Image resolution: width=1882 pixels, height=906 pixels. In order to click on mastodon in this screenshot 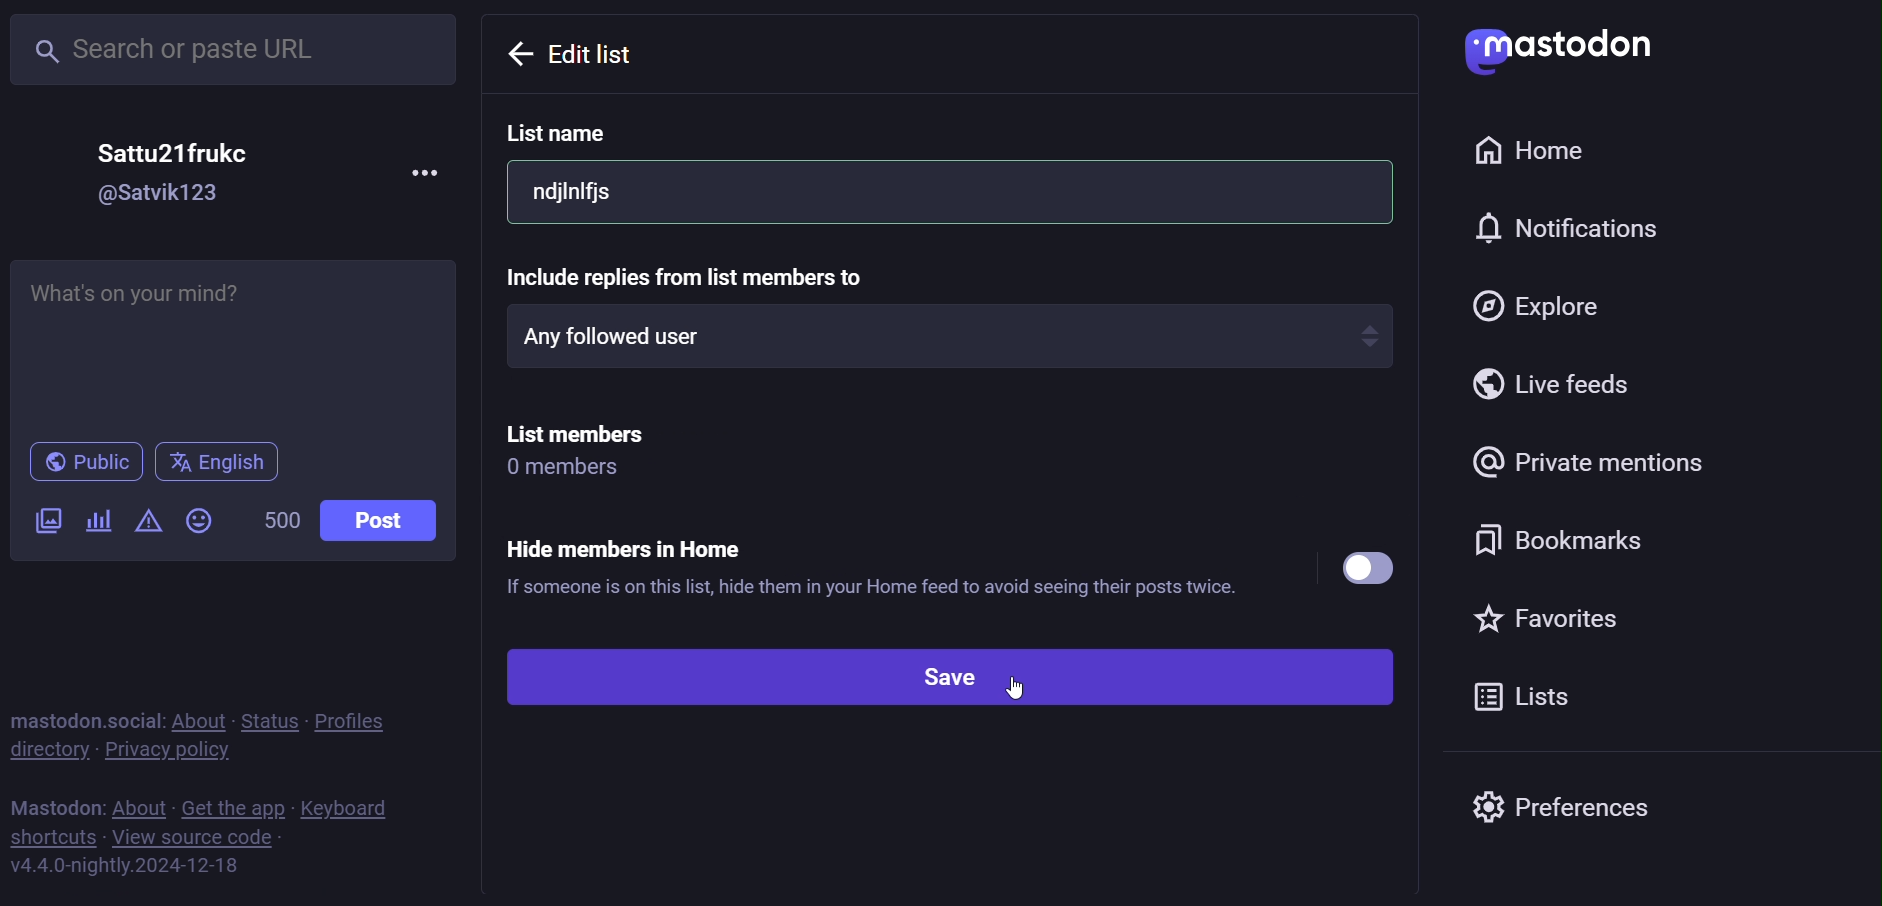, I will do `click(52, 805)`.